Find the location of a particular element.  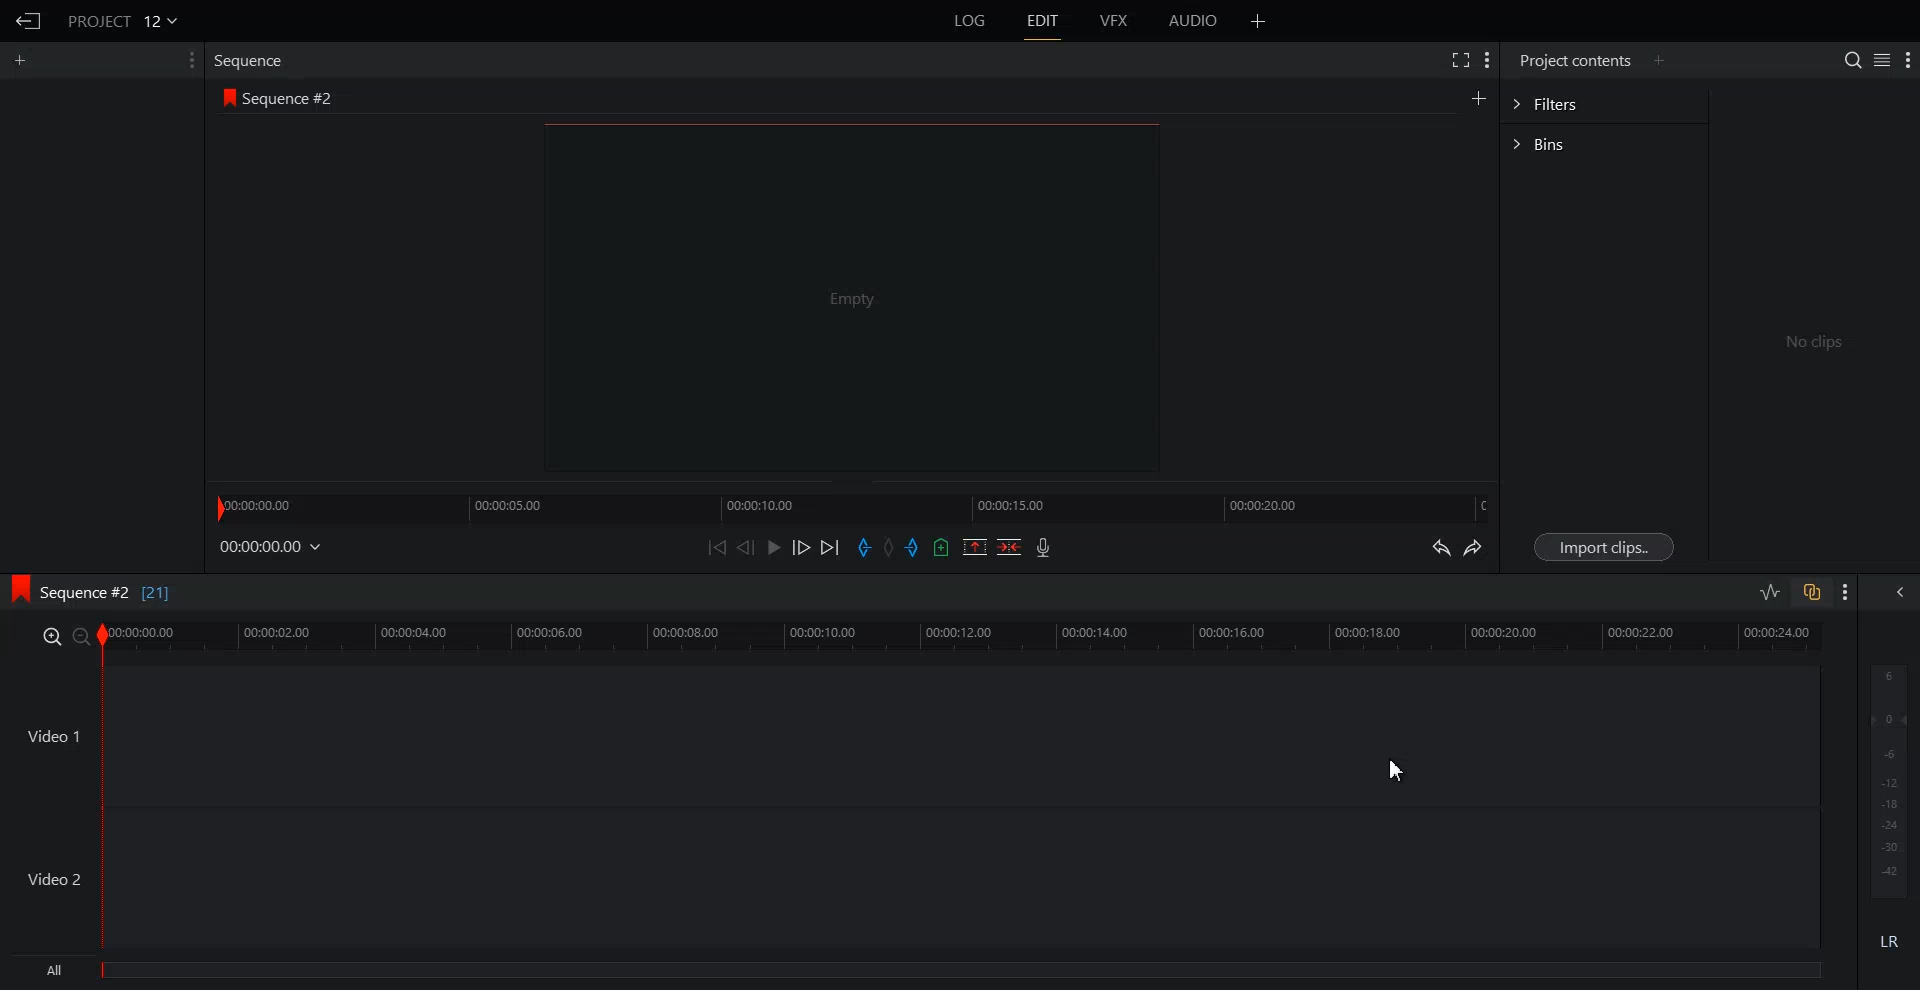

Video 1 is located at coordinates (919, 736).